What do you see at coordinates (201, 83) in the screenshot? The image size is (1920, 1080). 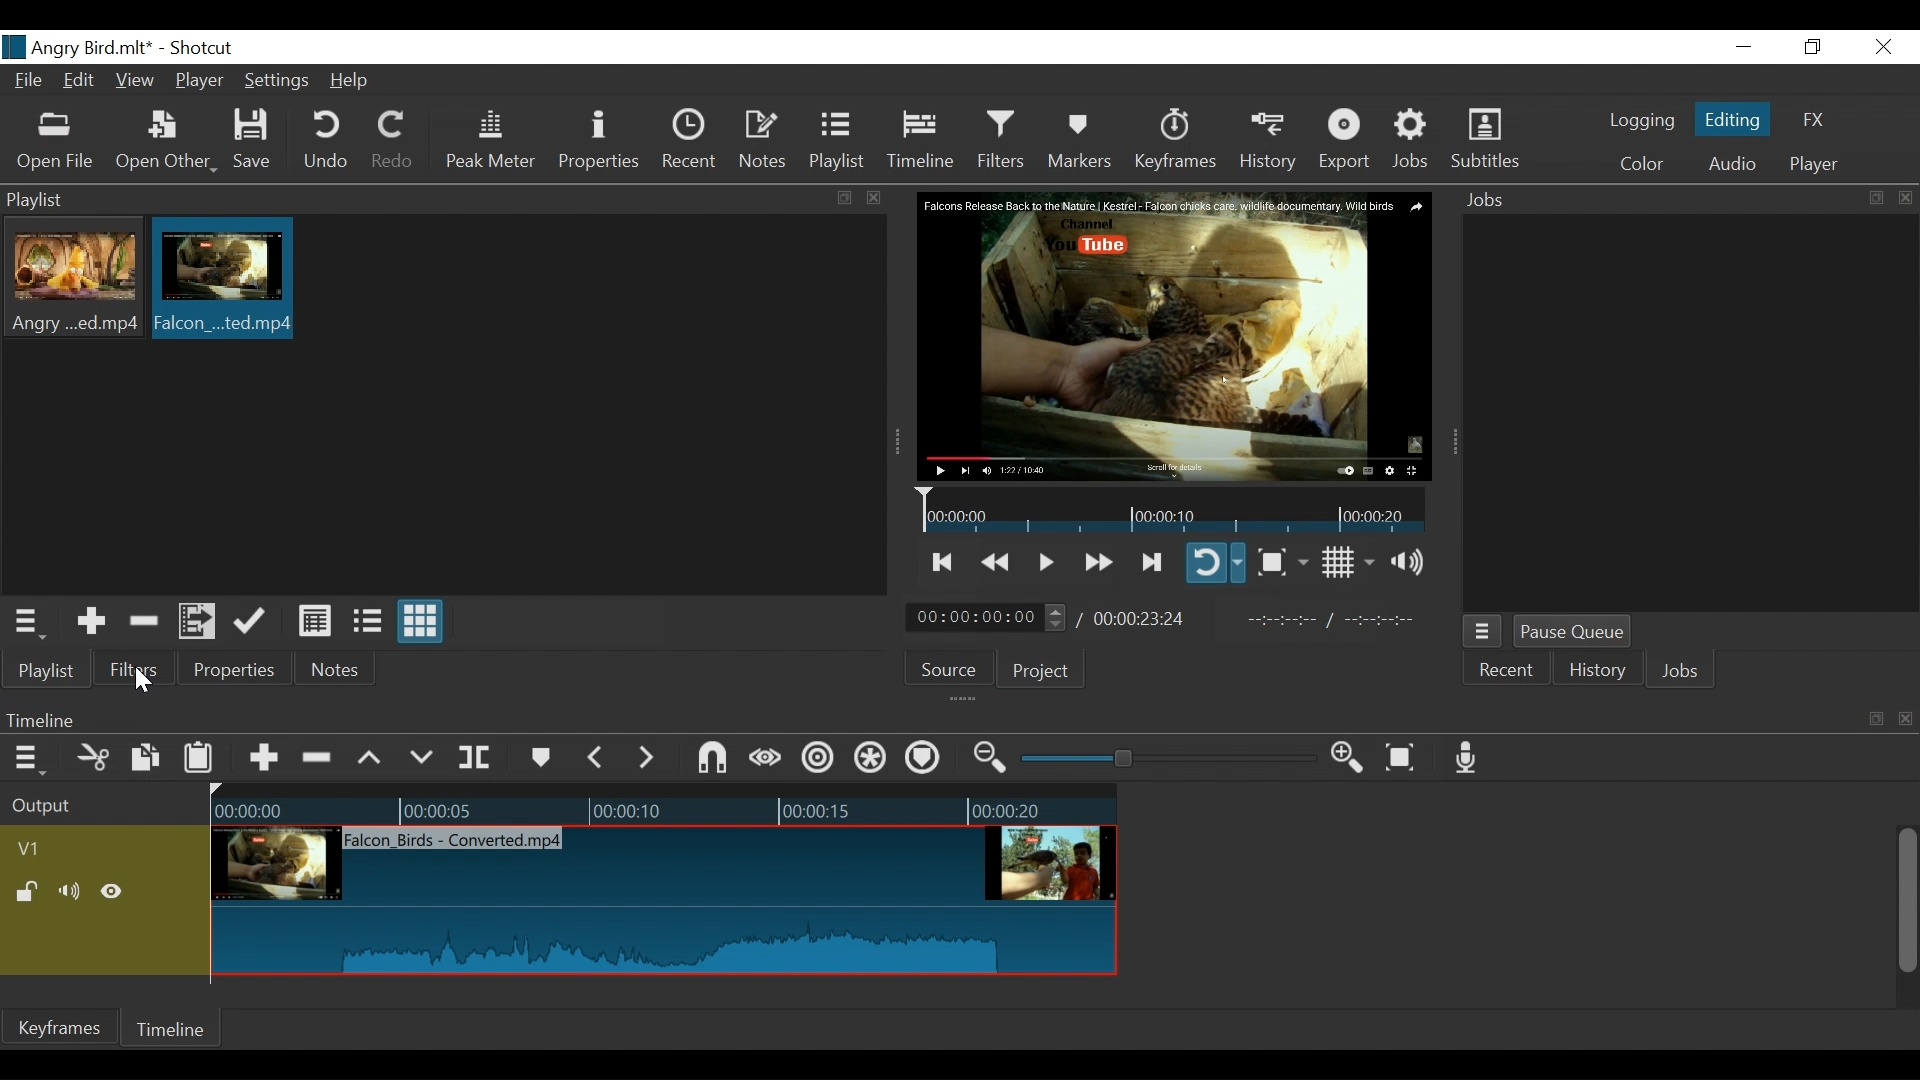 I see `Player` at bounding box center [201, 83].